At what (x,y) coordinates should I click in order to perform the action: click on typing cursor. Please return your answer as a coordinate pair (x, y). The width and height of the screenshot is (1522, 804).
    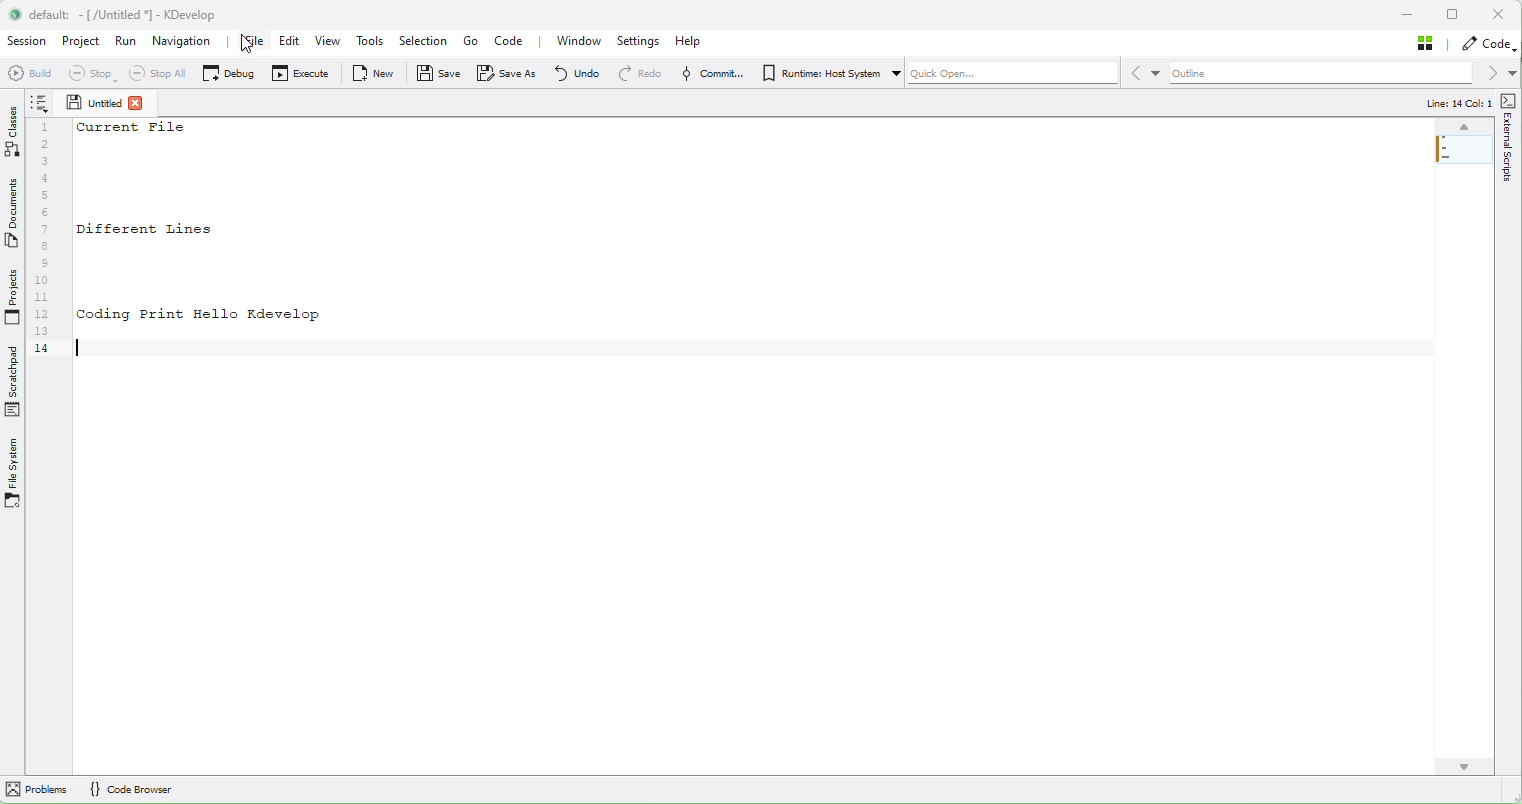
    Looking at the image, I should click on (77, 345).